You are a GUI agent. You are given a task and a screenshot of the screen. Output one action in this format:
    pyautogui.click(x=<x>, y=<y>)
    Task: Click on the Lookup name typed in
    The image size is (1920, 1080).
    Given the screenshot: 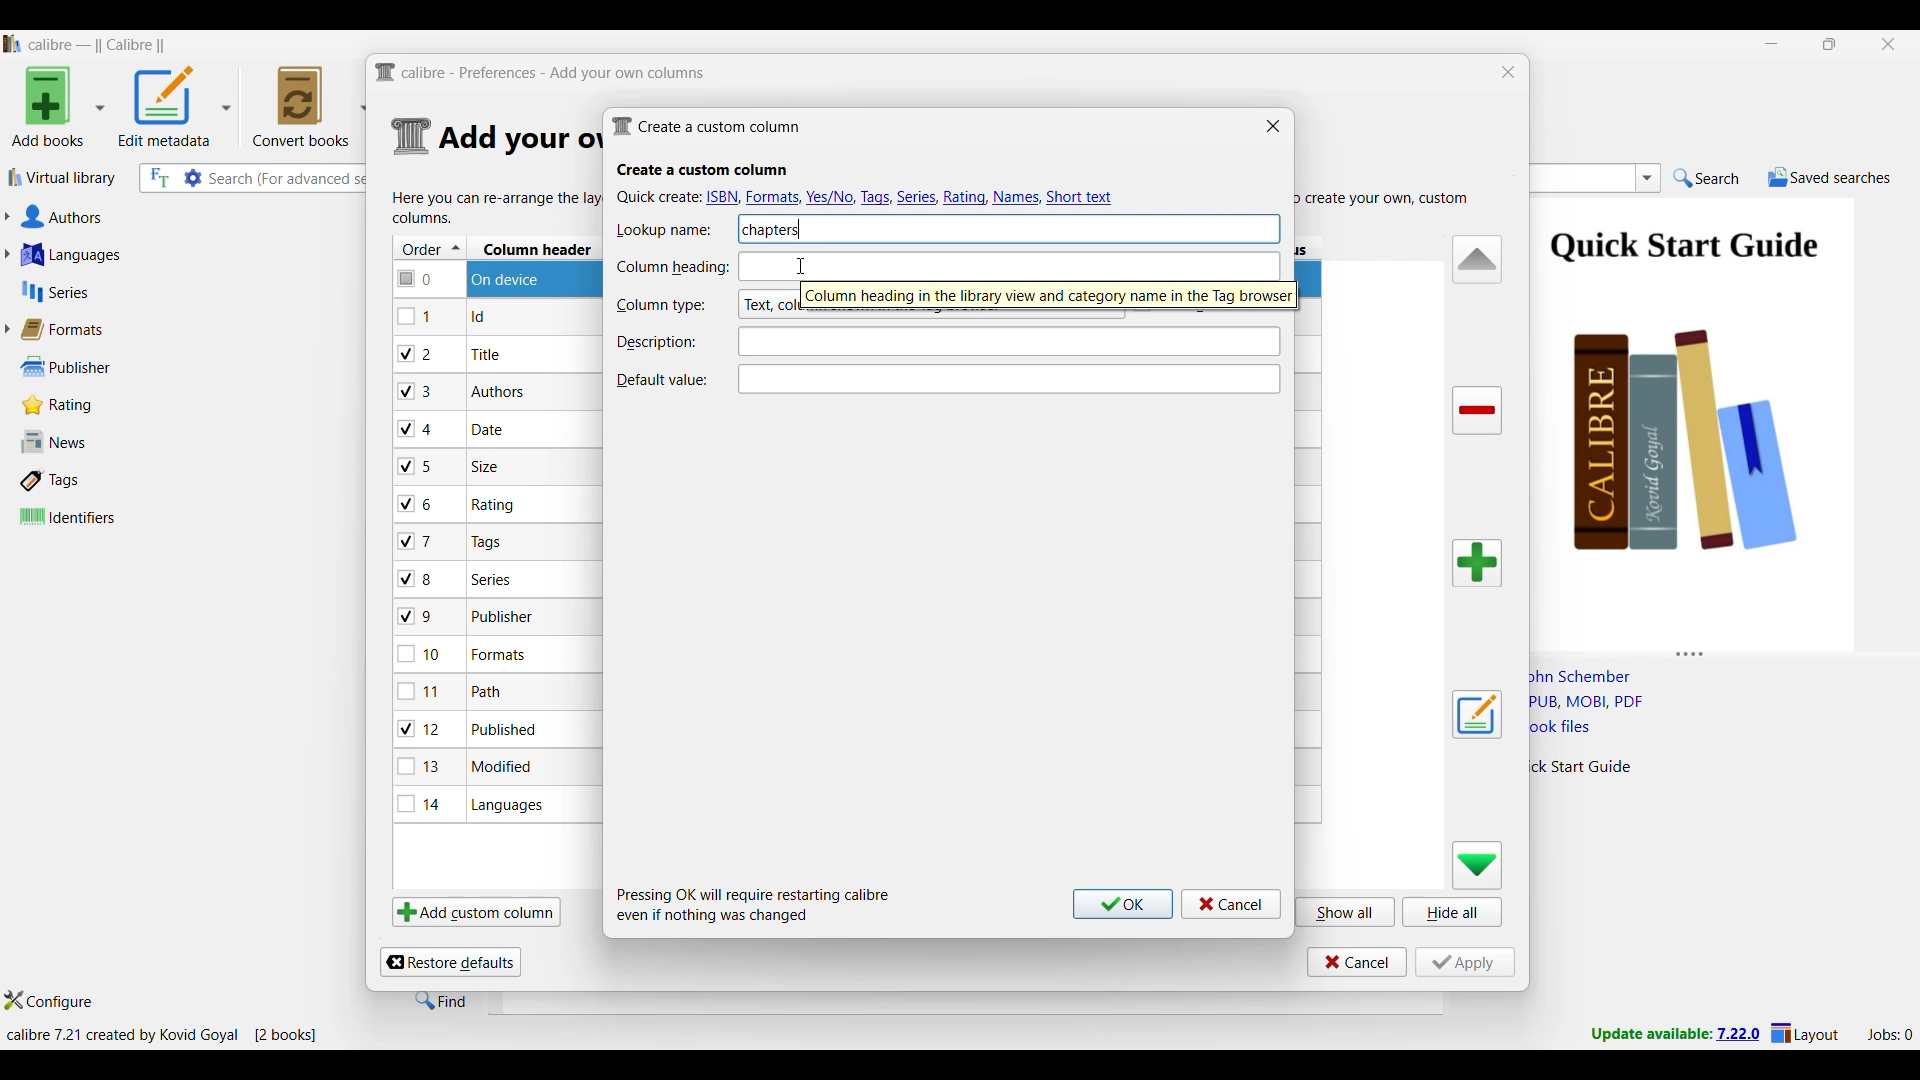 What is the action you would take?
    pyautogui.click(x=772, y=229)
    